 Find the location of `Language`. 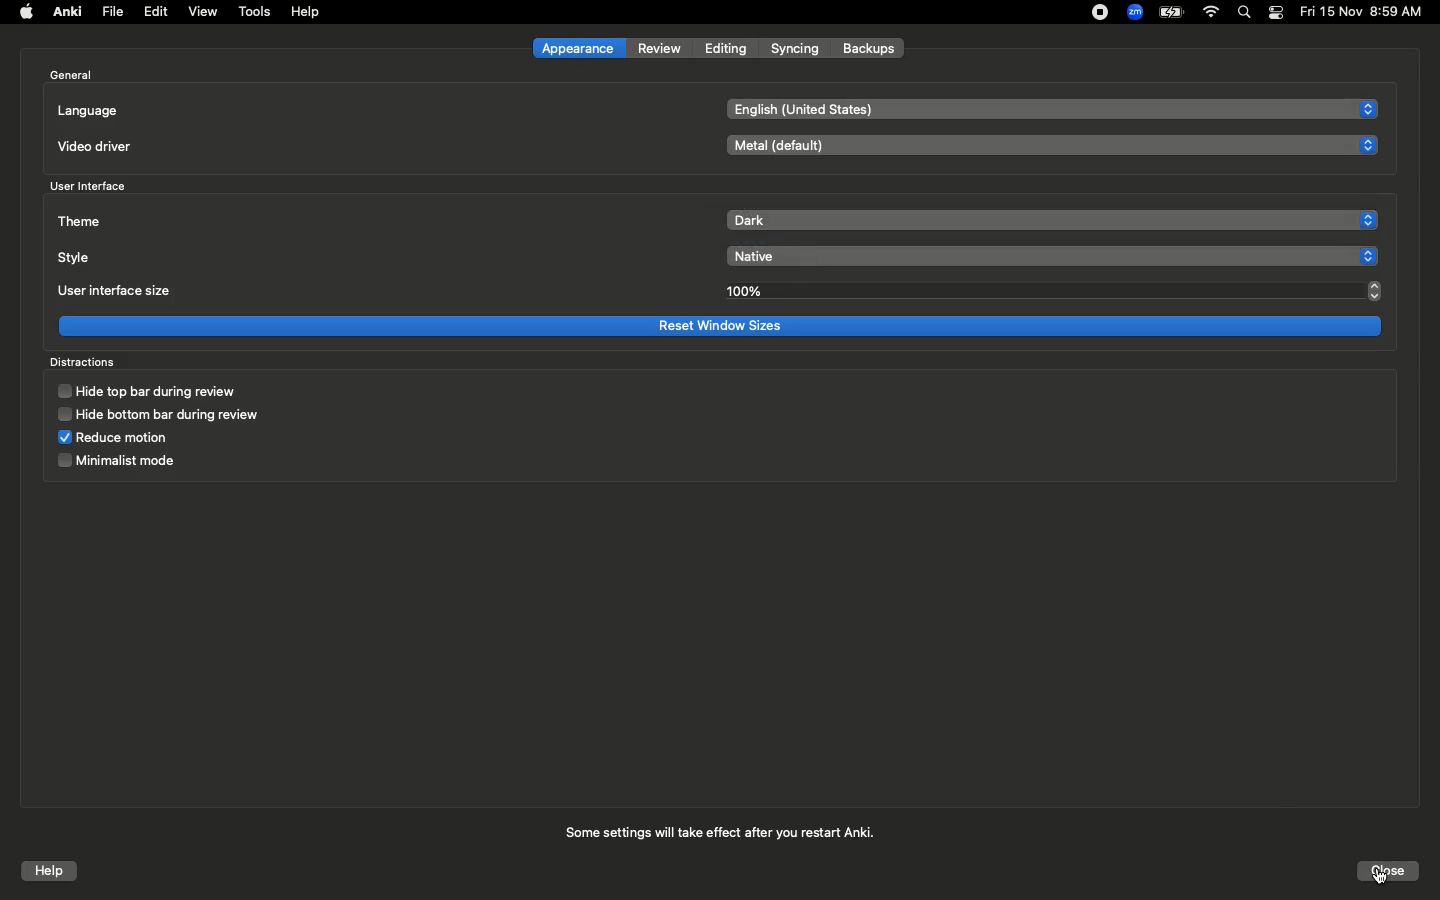

Language is located at coordinates (90, 111).